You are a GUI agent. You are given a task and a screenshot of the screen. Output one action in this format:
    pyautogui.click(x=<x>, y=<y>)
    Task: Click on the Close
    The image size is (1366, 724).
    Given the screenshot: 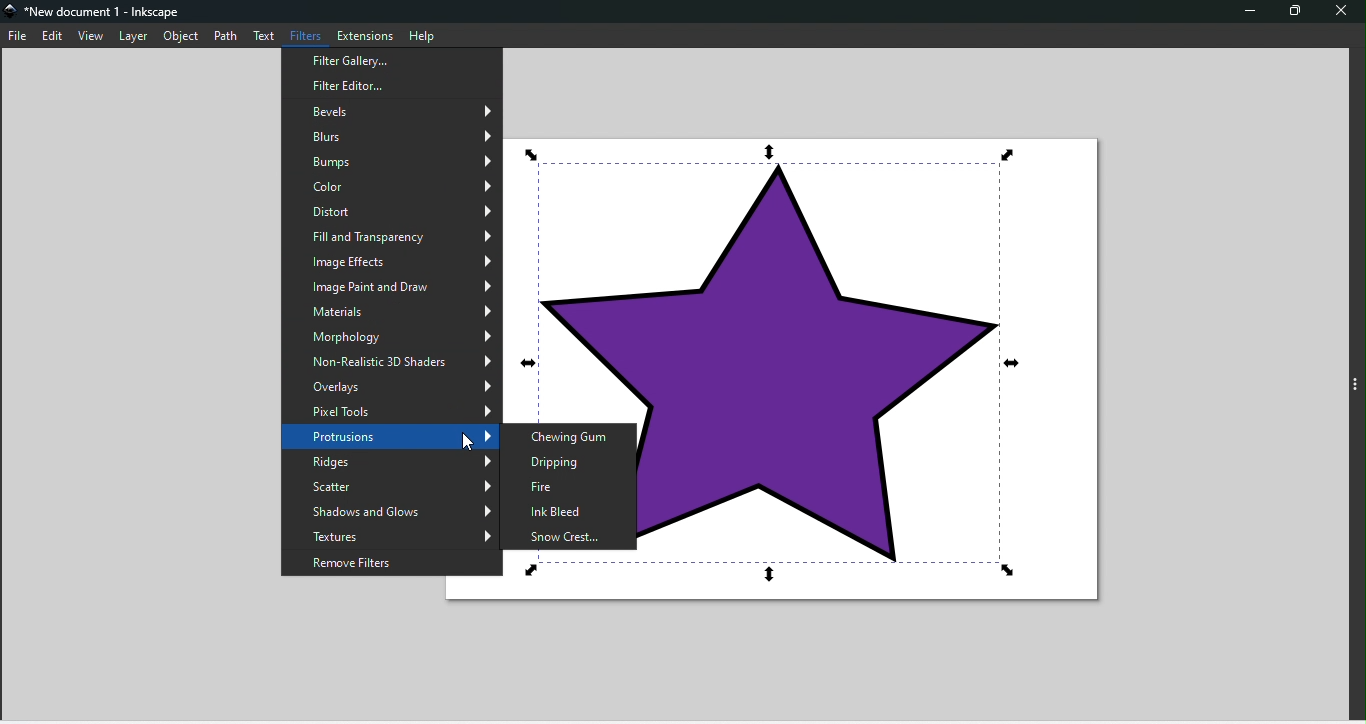 What is the action you would take?
    pyautogui.click(x=1336, y=11)
    